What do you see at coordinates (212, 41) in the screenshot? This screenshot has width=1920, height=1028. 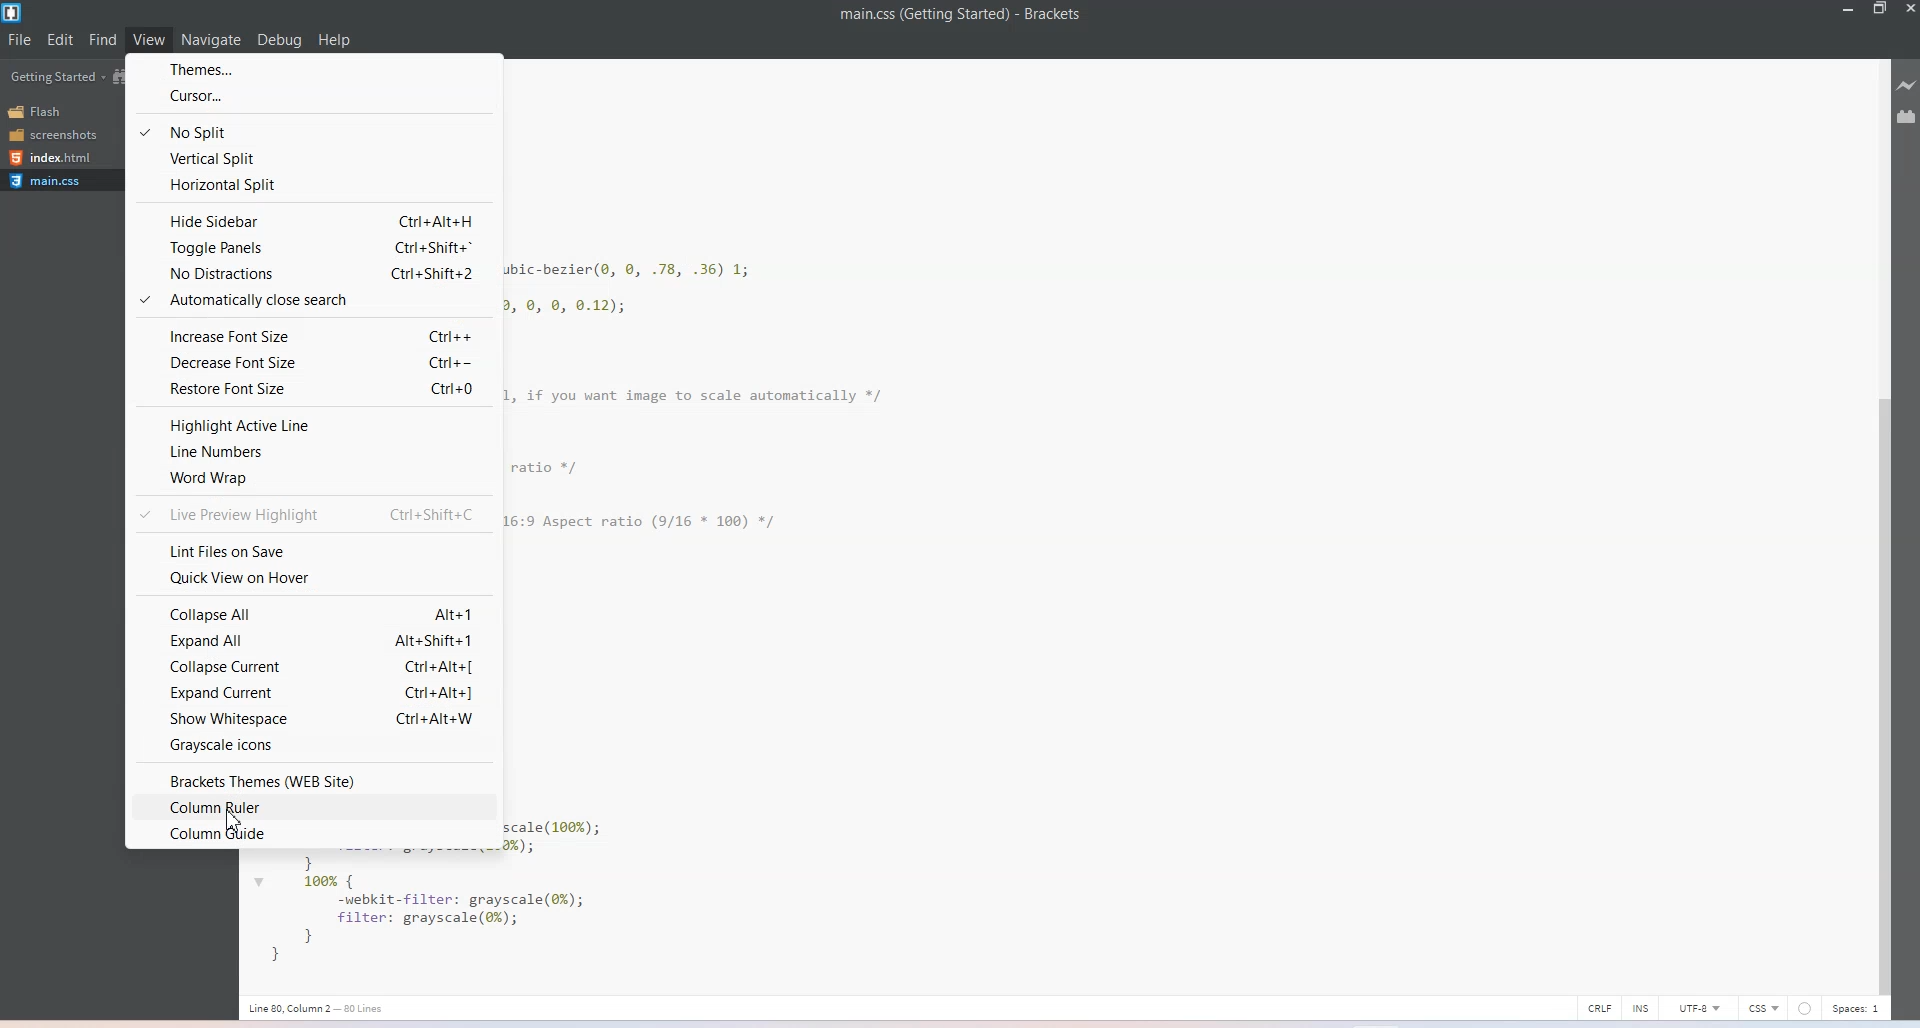 I see `Navigate` at bounding box center [212, 41].